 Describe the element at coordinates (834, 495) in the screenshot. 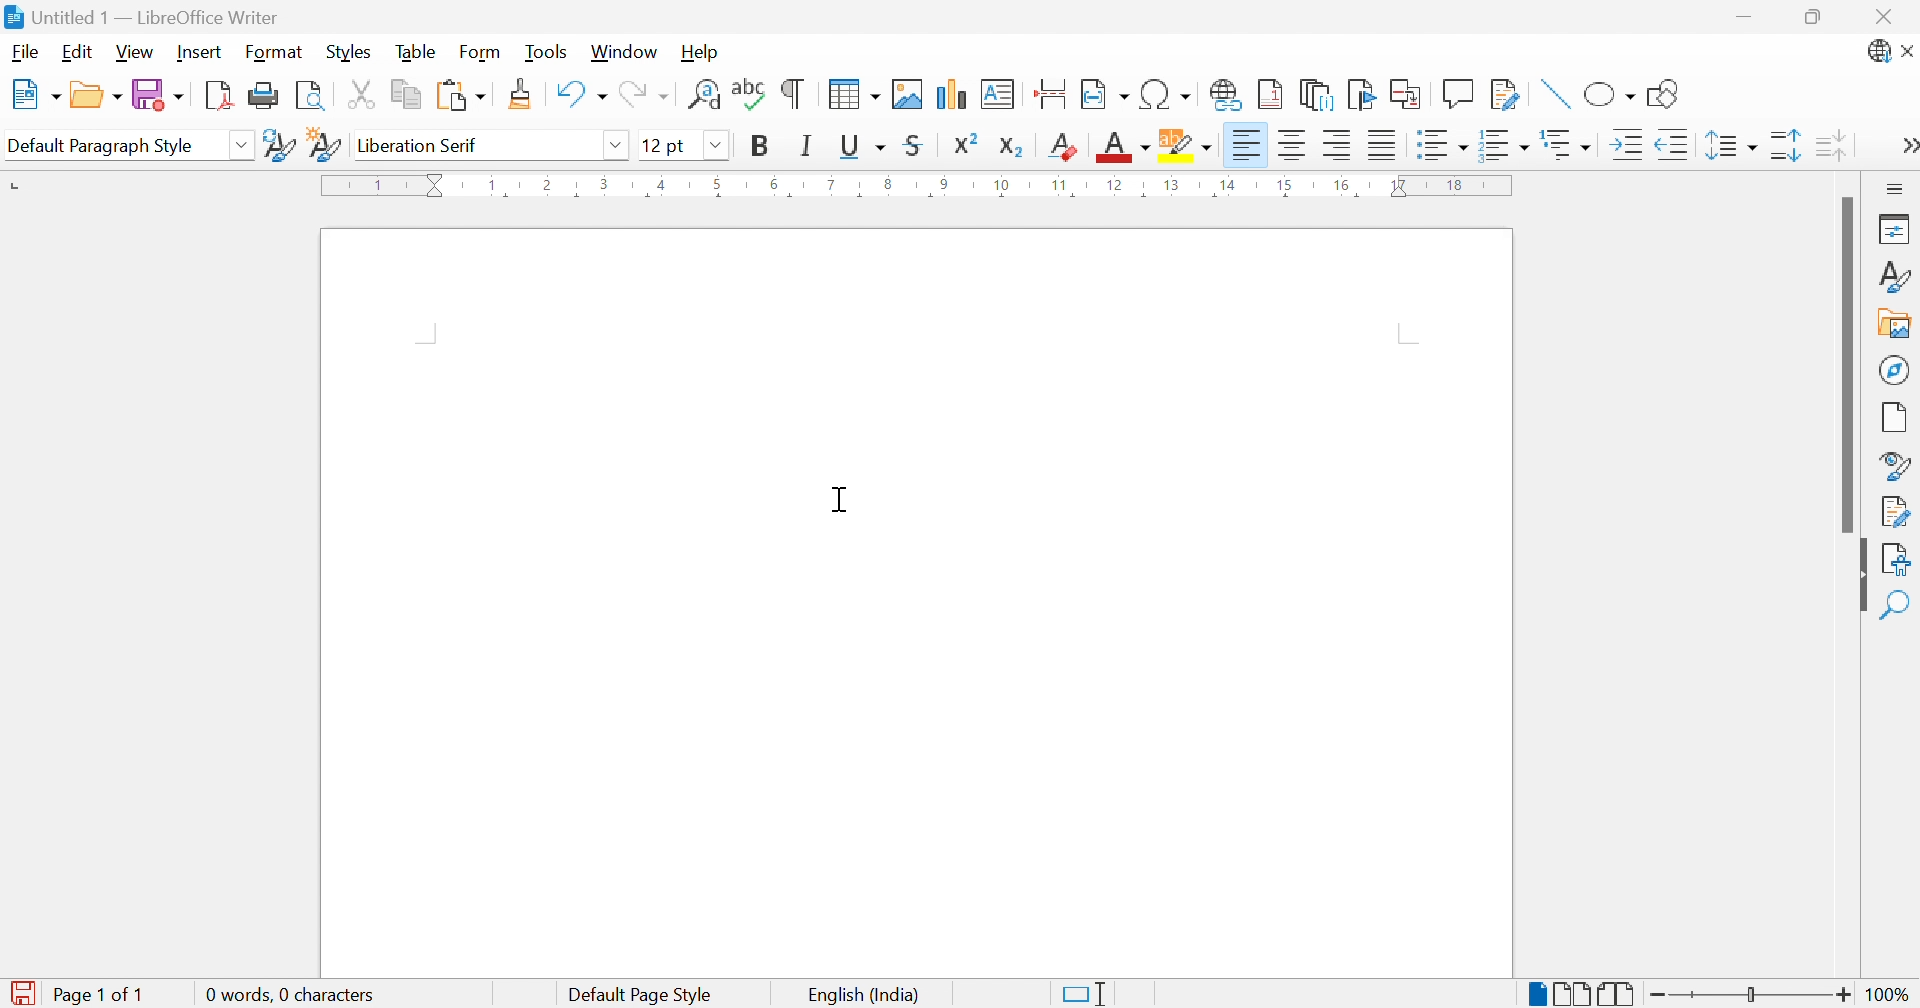

I see `Cursor` at that location.